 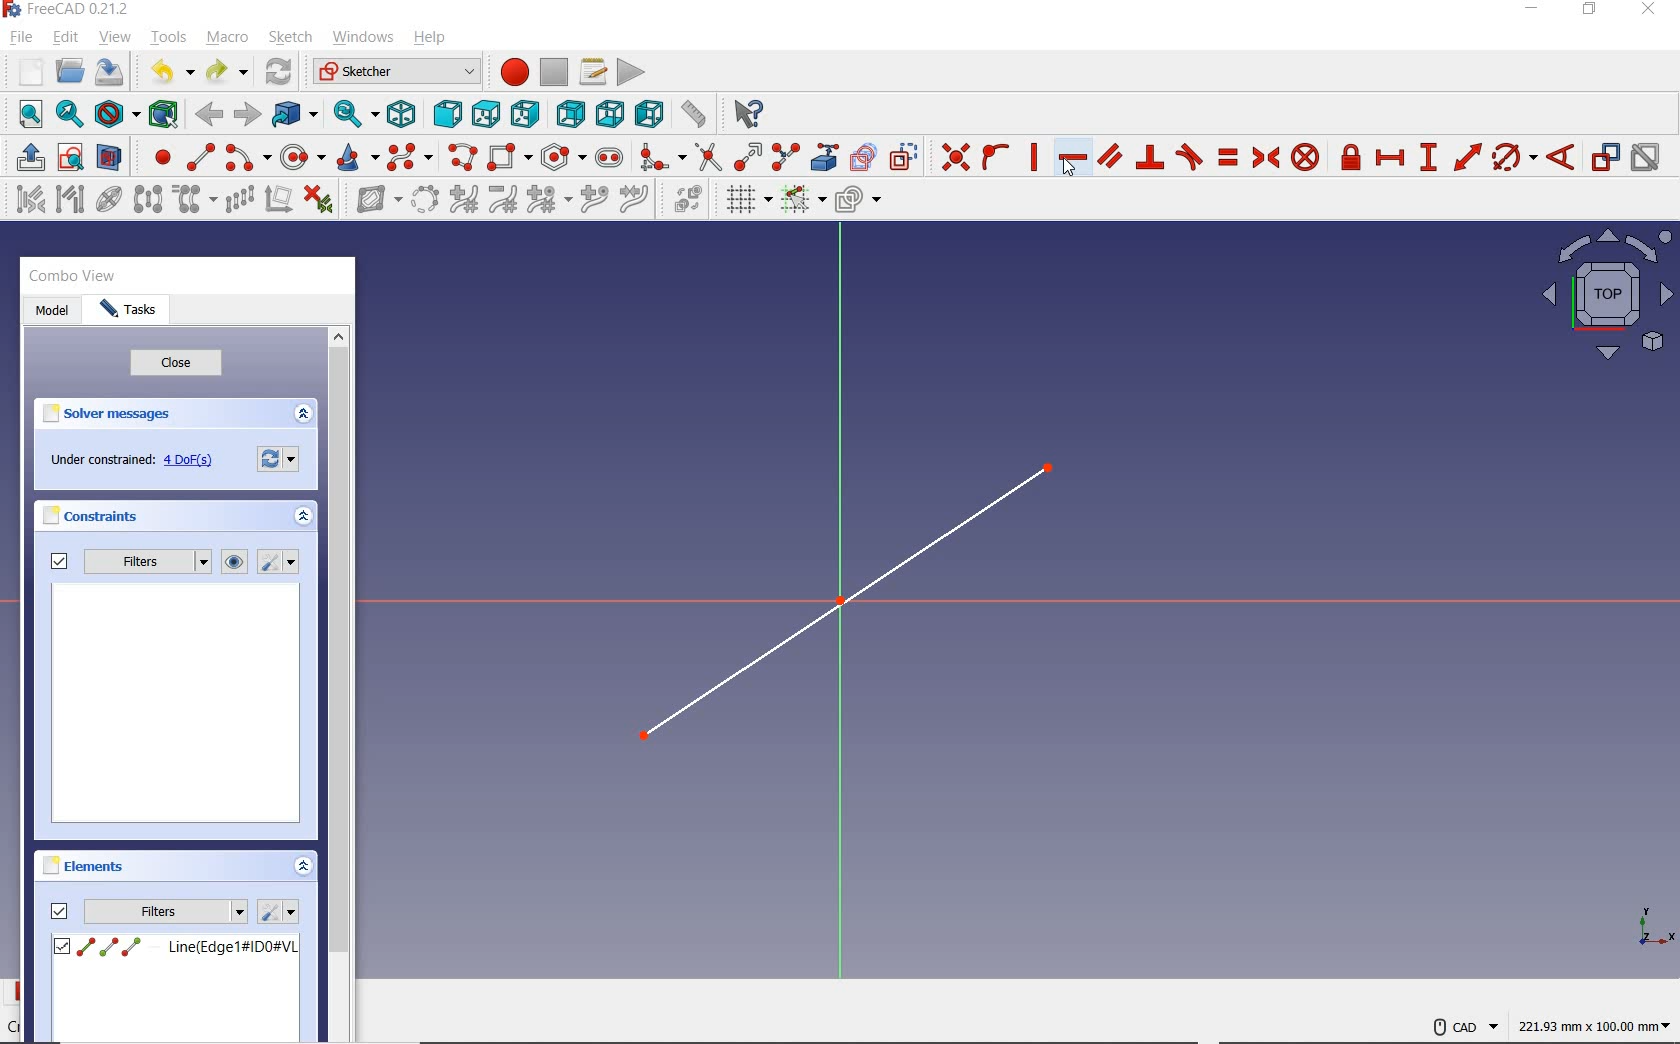 I want to click on SETTINGS, so click(x=275, y=459).